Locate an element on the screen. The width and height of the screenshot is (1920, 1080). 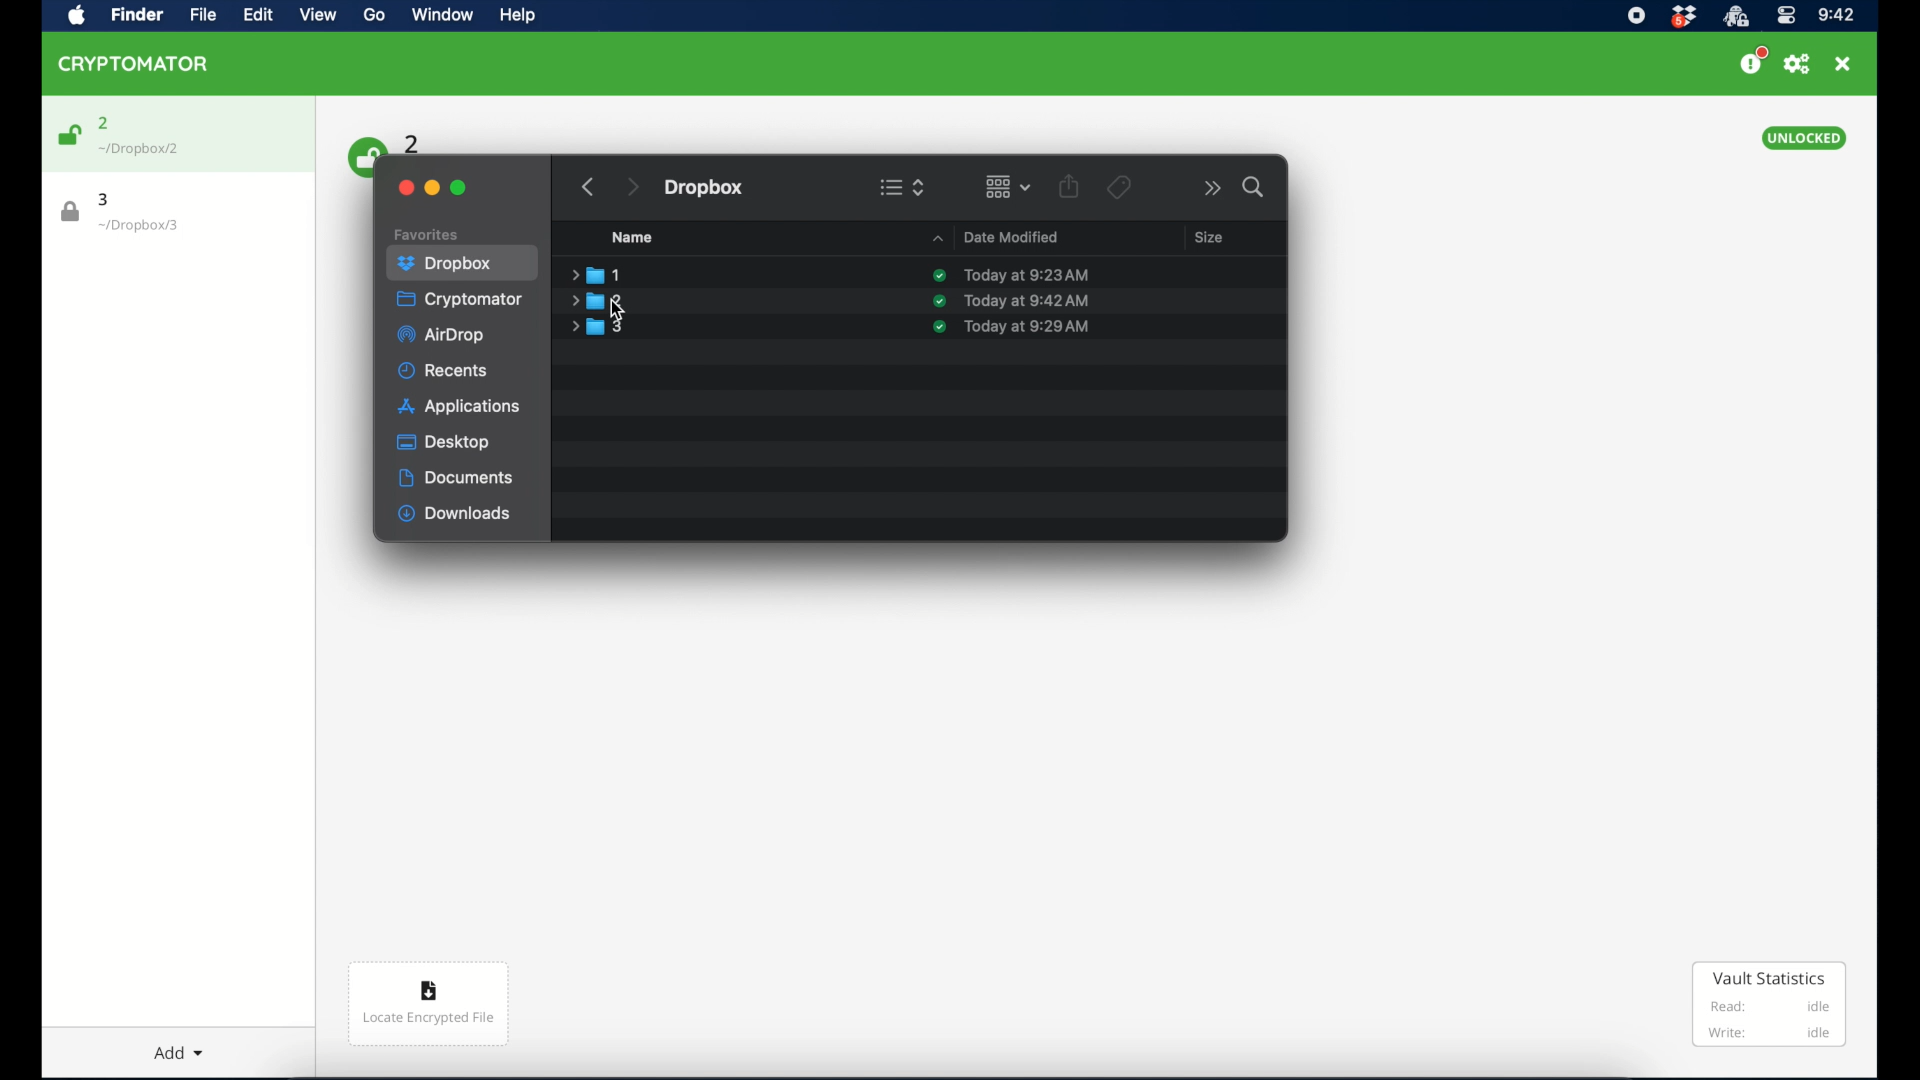
location is located at coordinates (139, 226).